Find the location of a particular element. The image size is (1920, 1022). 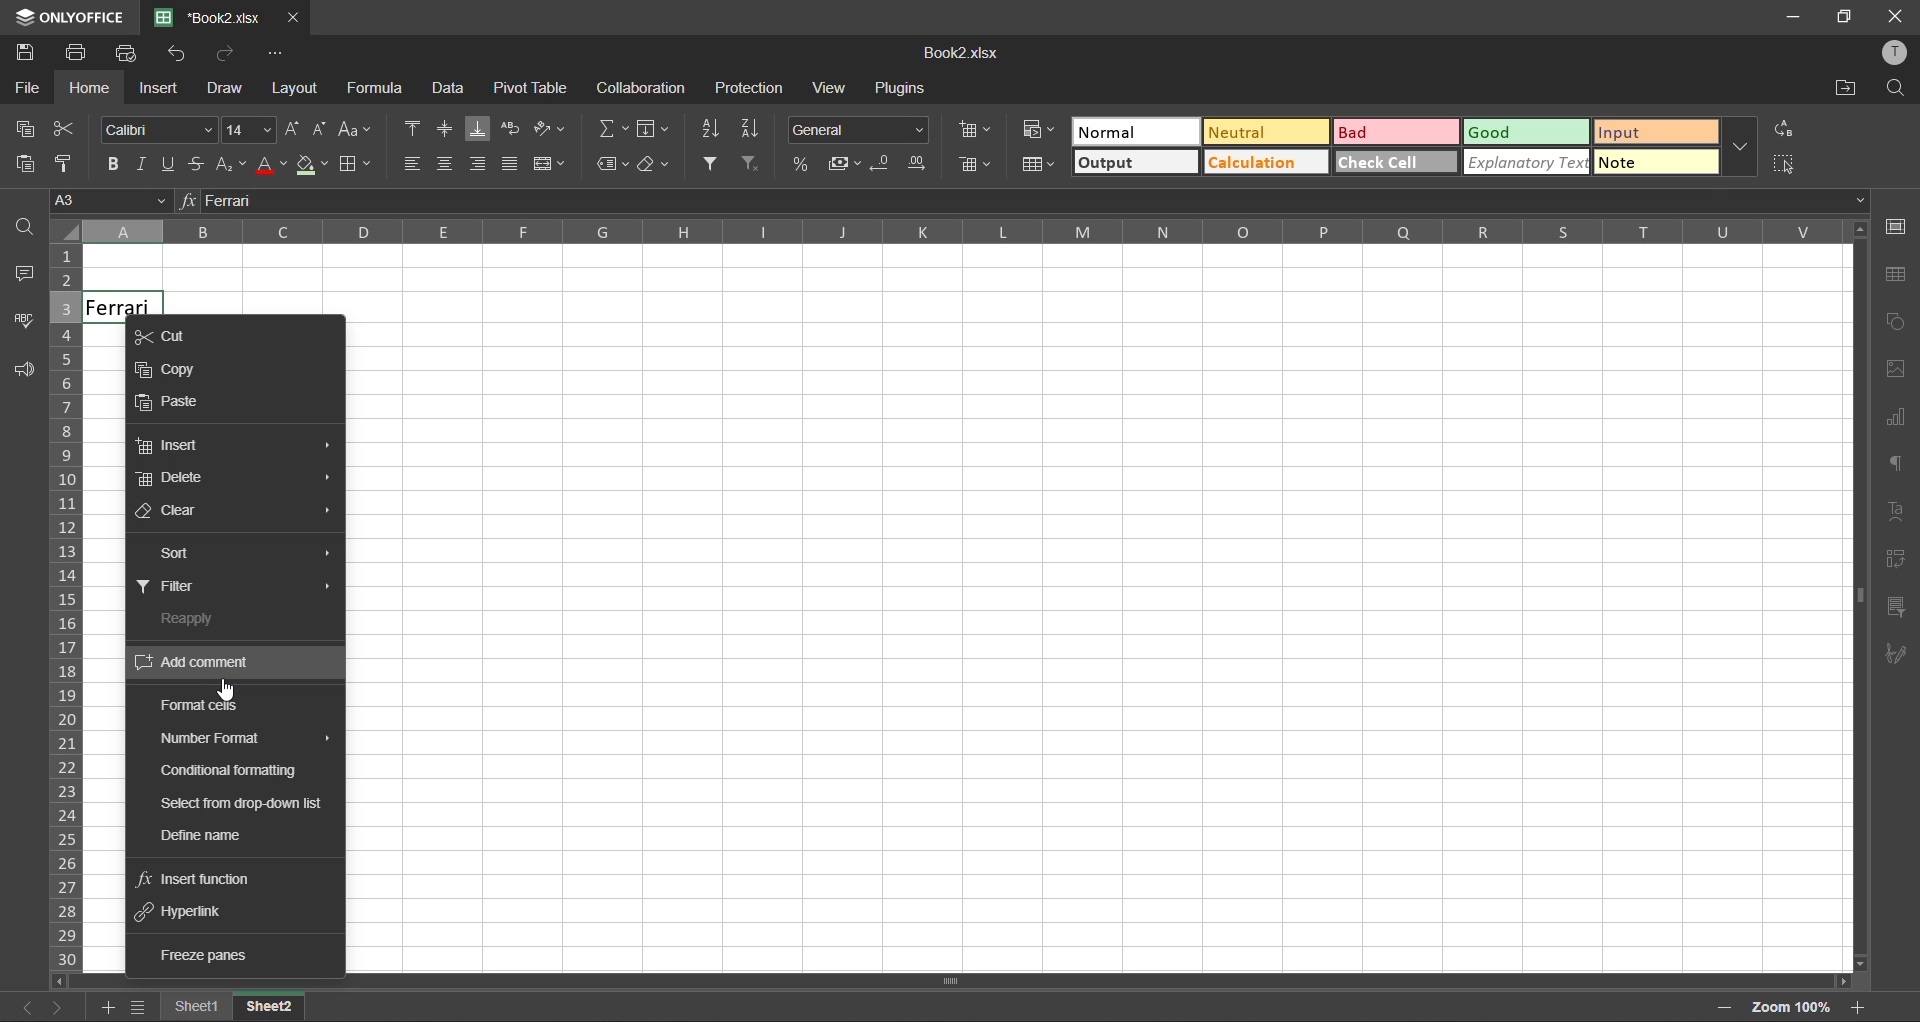

insert is located at coordinates (159, 87).